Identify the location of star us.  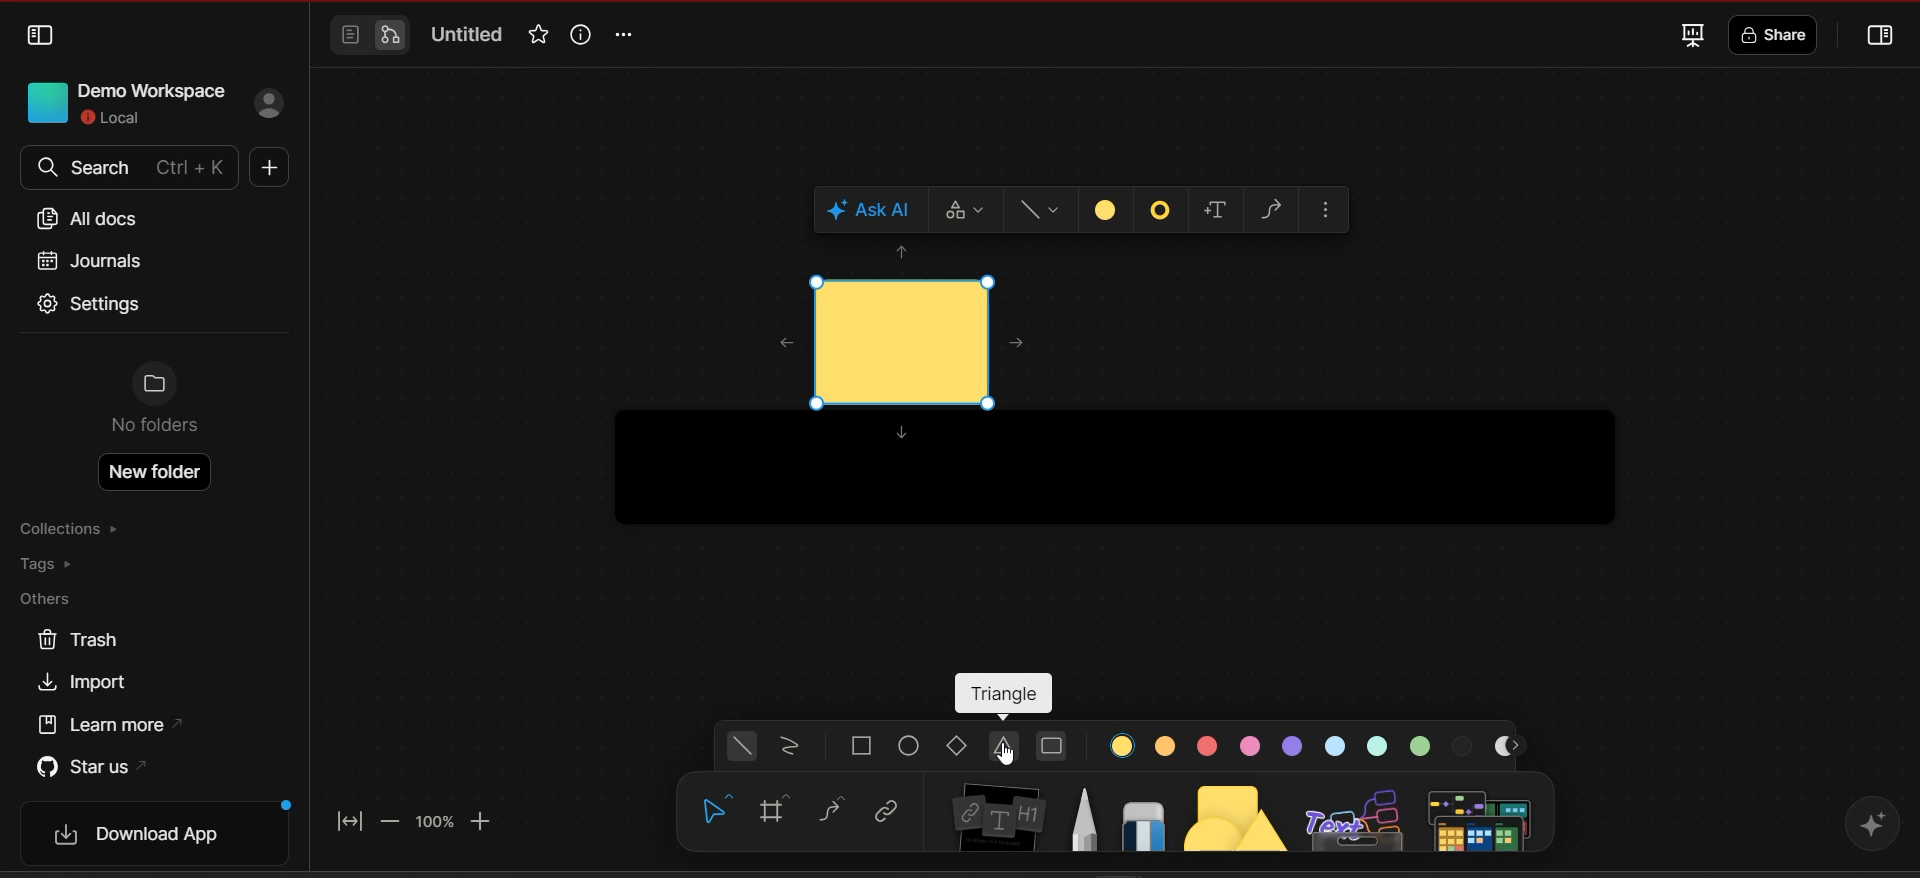
(90, 765).